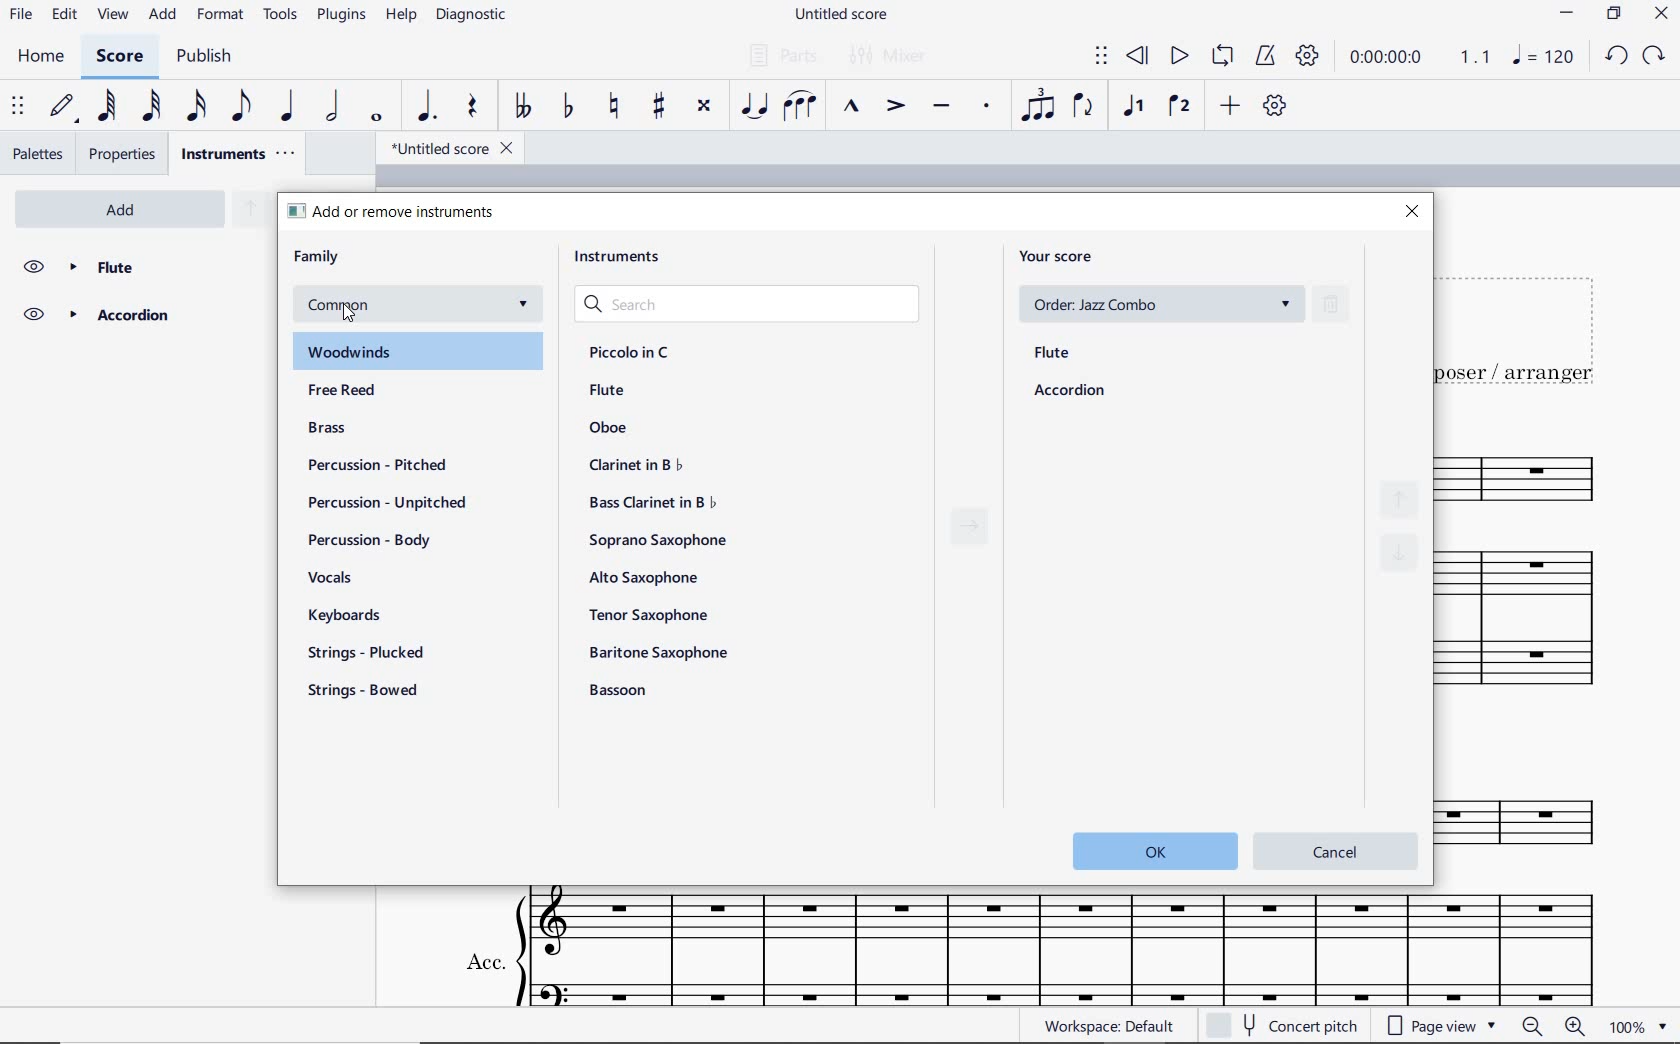 The image size is (1680, 1044). I want to click on 32nd note, so click(150, 107).